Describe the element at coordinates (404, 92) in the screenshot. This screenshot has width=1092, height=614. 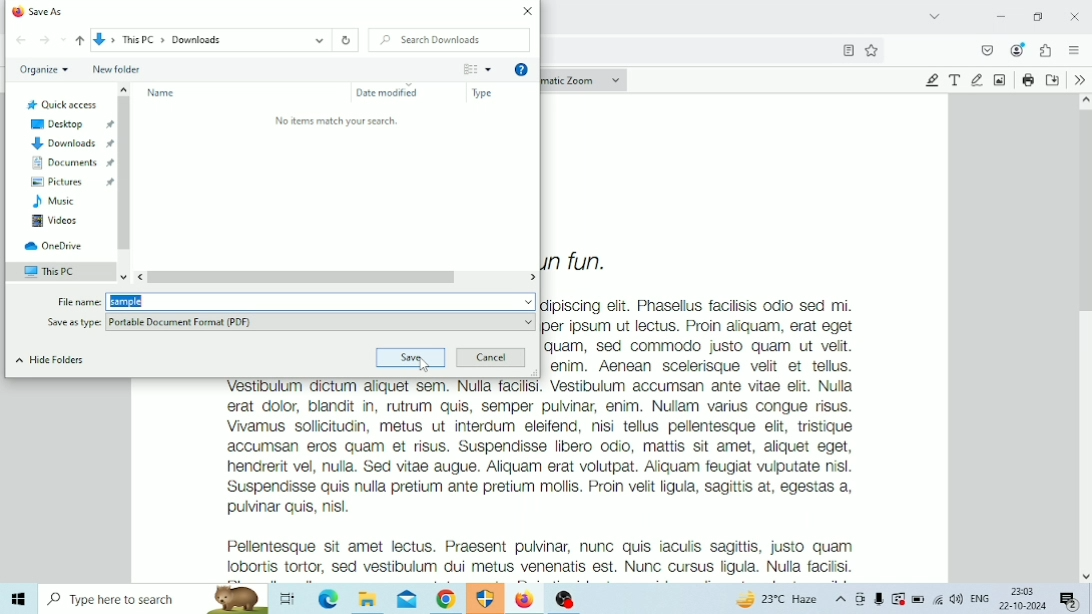
I see `Date modified` at that location.